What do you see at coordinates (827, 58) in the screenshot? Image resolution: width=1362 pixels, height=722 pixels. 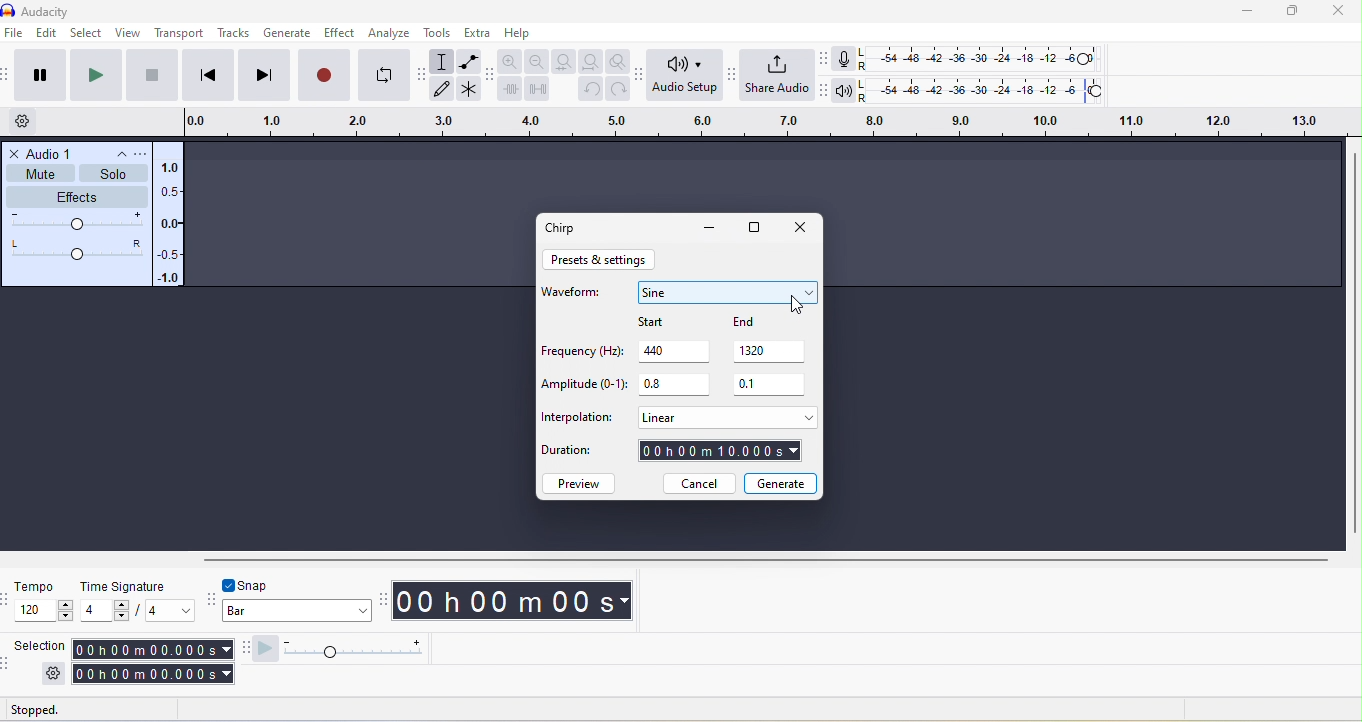 I see `audacity recording meter toolbar` at bounding box center [827, 58].